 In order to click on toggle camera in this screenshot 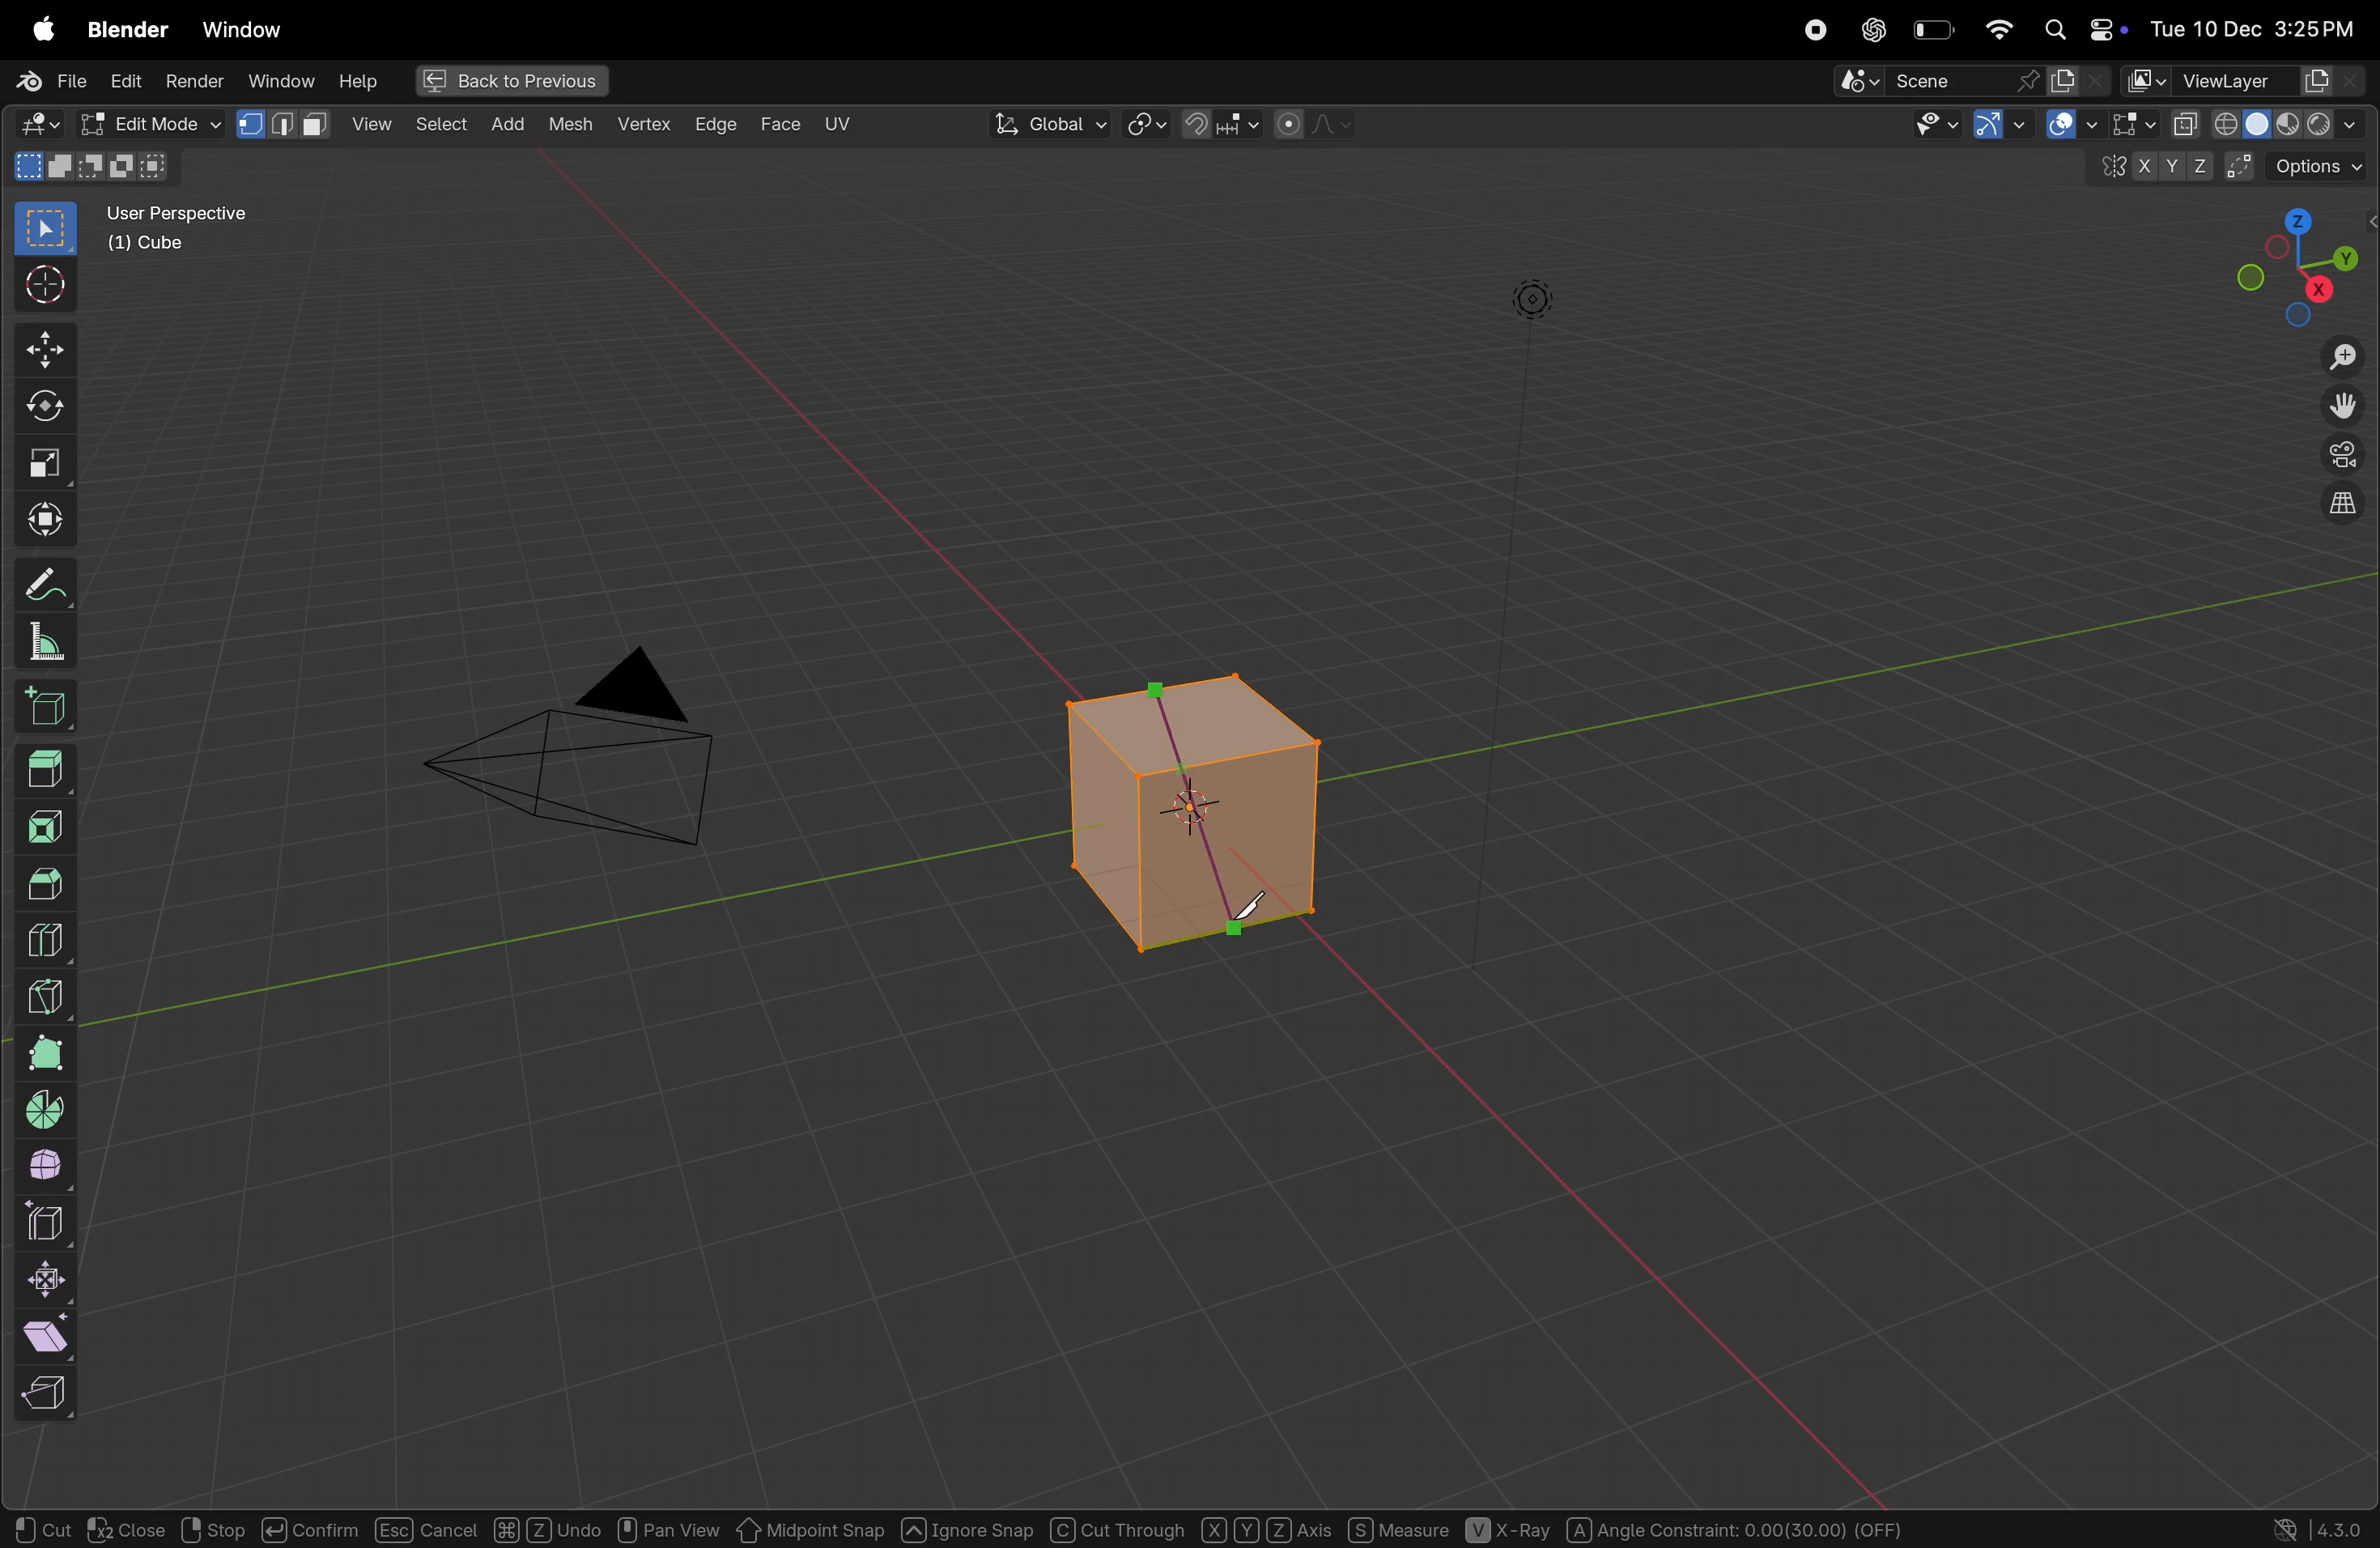, I will do `click(2340, 456)`.